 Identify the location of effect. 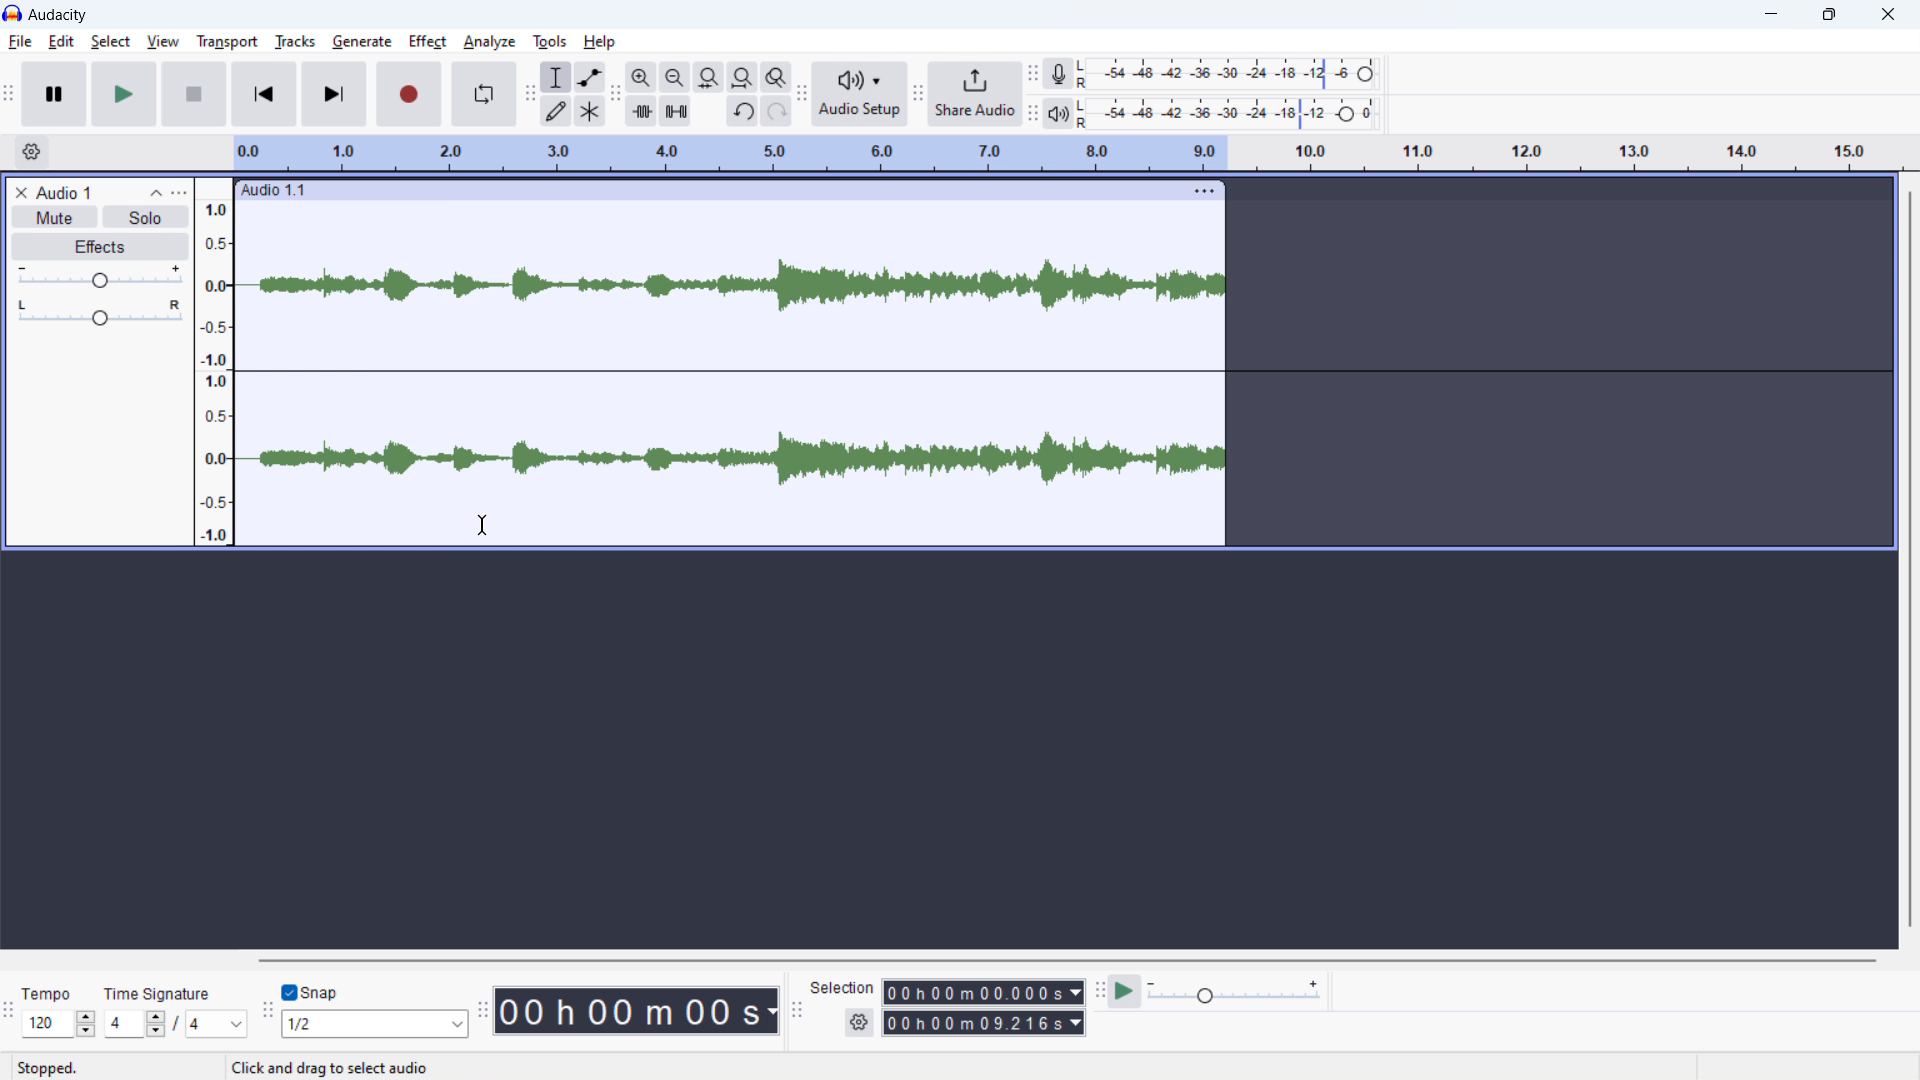
(429, 42).